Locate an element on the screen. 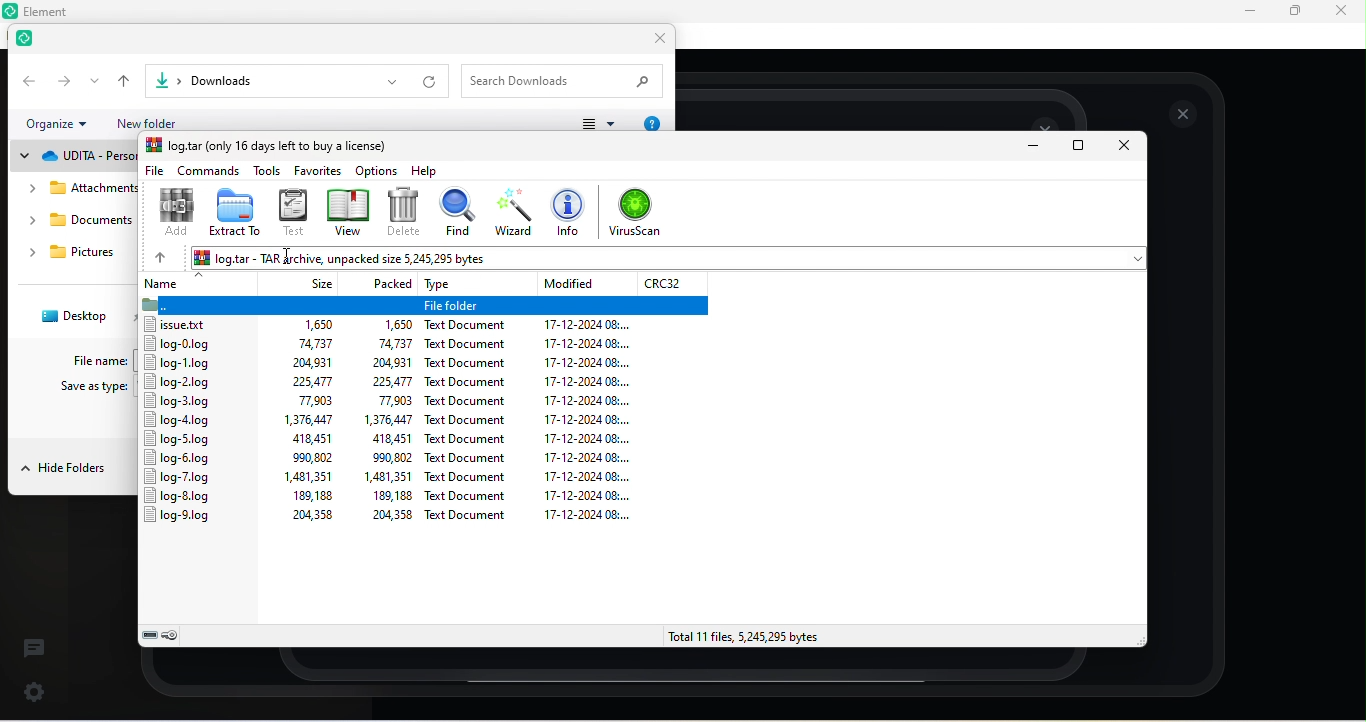 This screenshot has width=1366, height=722. maximize is located at coordinates (1294, 12).